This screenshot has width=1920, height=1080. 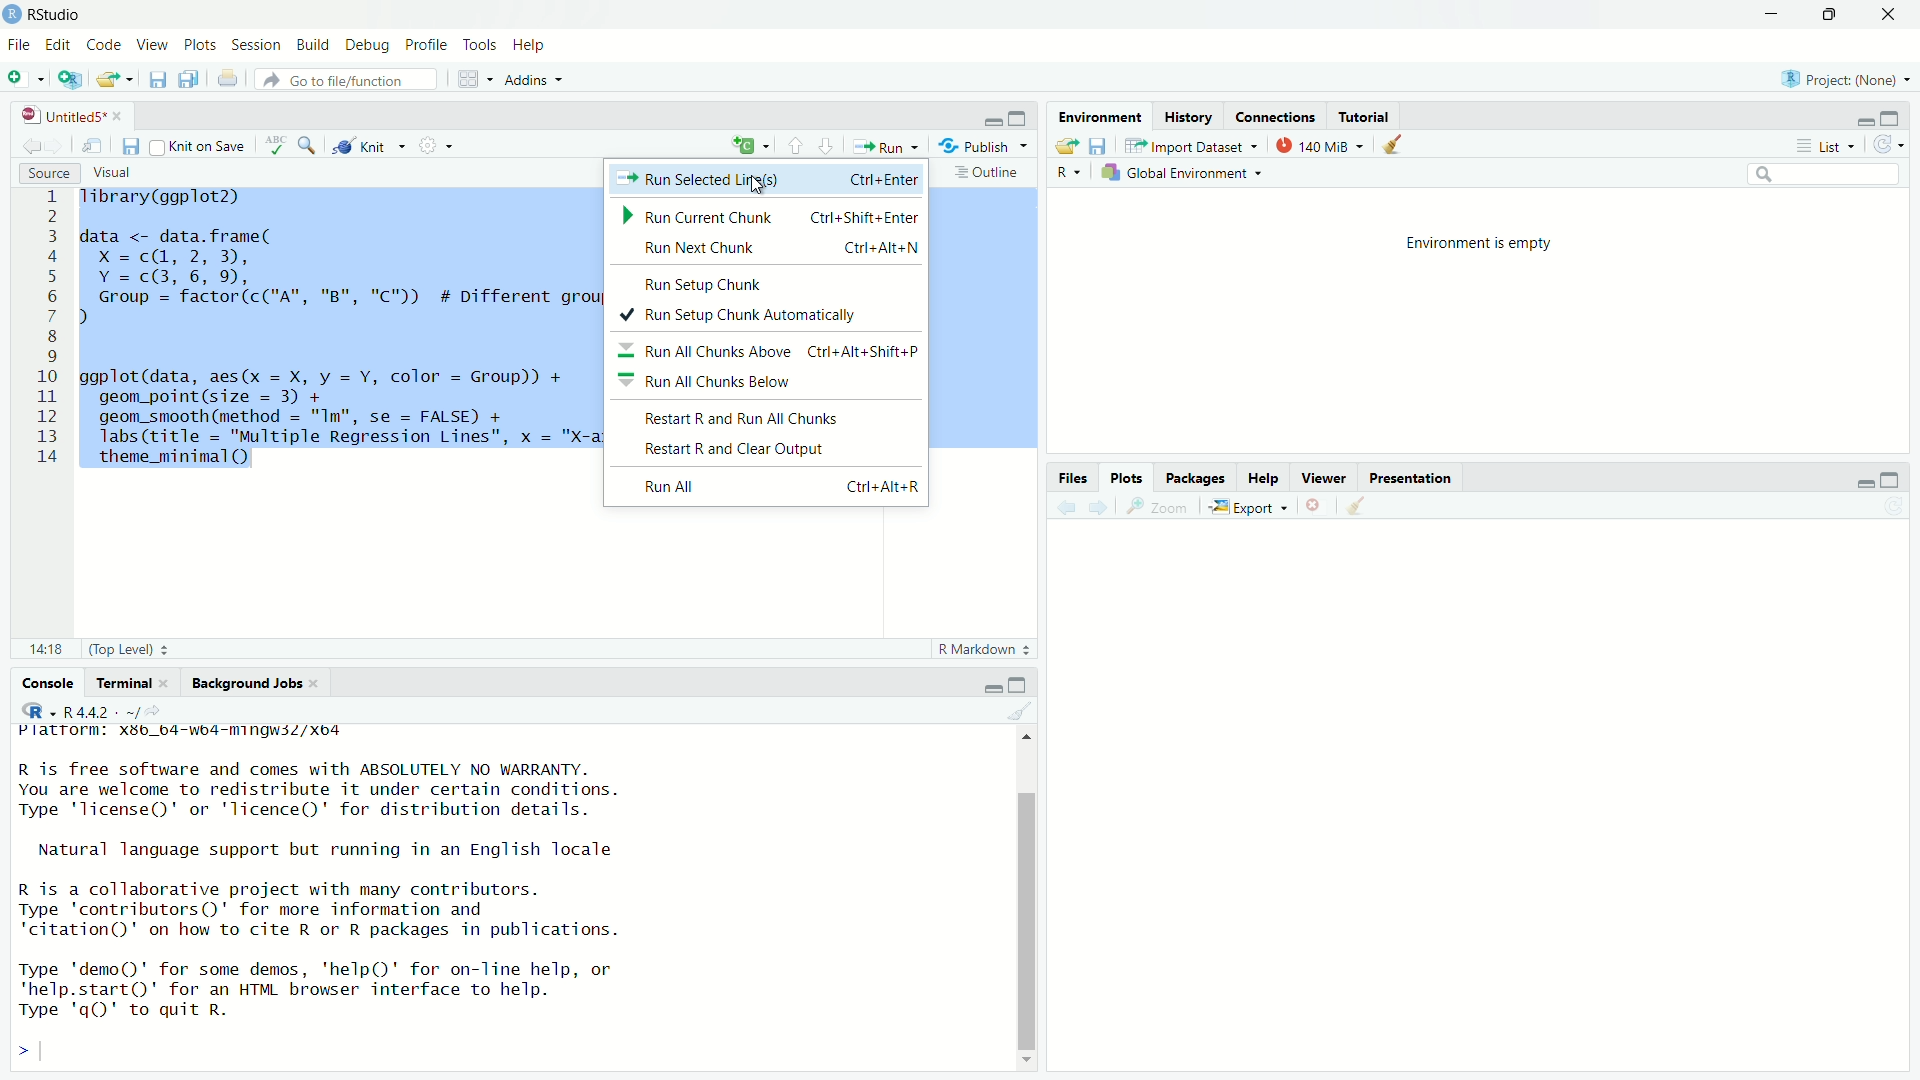 What do you see at coordinates (1067, 145) in the screenshot?
I see `export` at bounding box center [1067, 145].